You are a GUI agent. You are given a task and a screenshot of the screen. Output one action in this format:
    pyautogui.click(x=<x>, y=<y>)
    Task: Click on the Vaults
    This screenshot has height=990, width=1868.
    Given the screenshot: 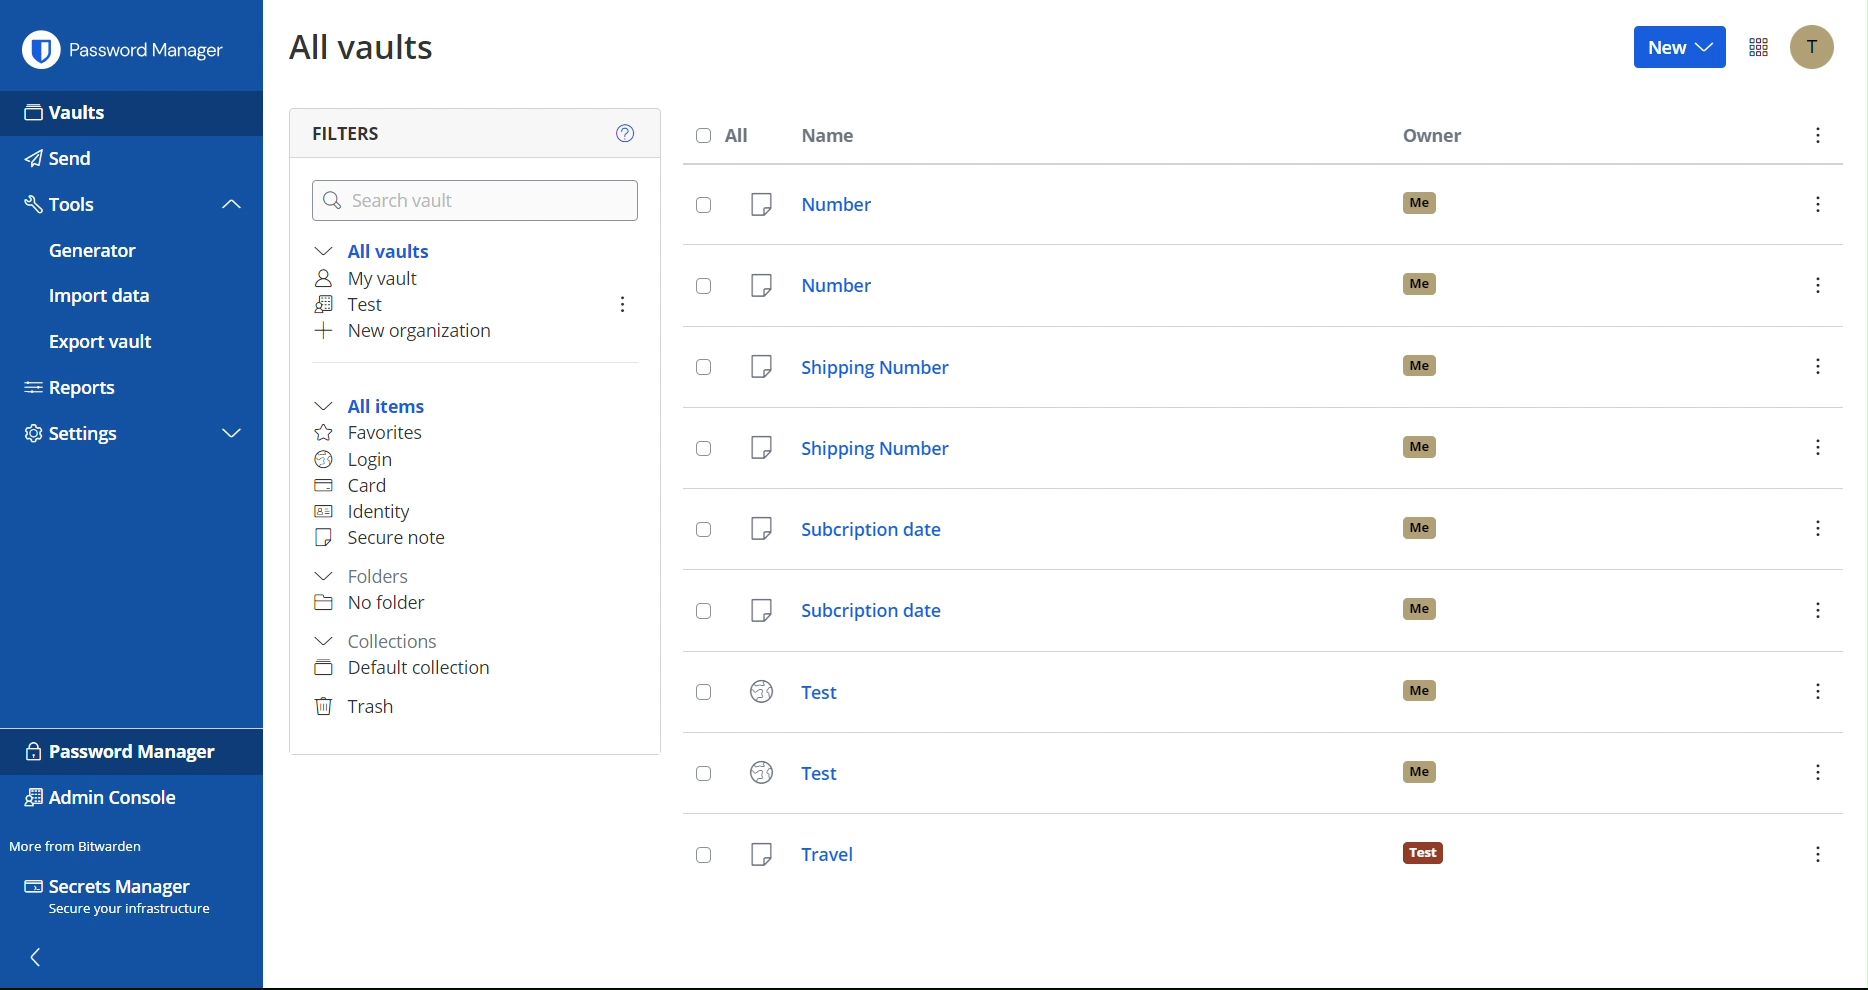 What is the action you would take?
    pyautogui.click(x=132, y=111)
    